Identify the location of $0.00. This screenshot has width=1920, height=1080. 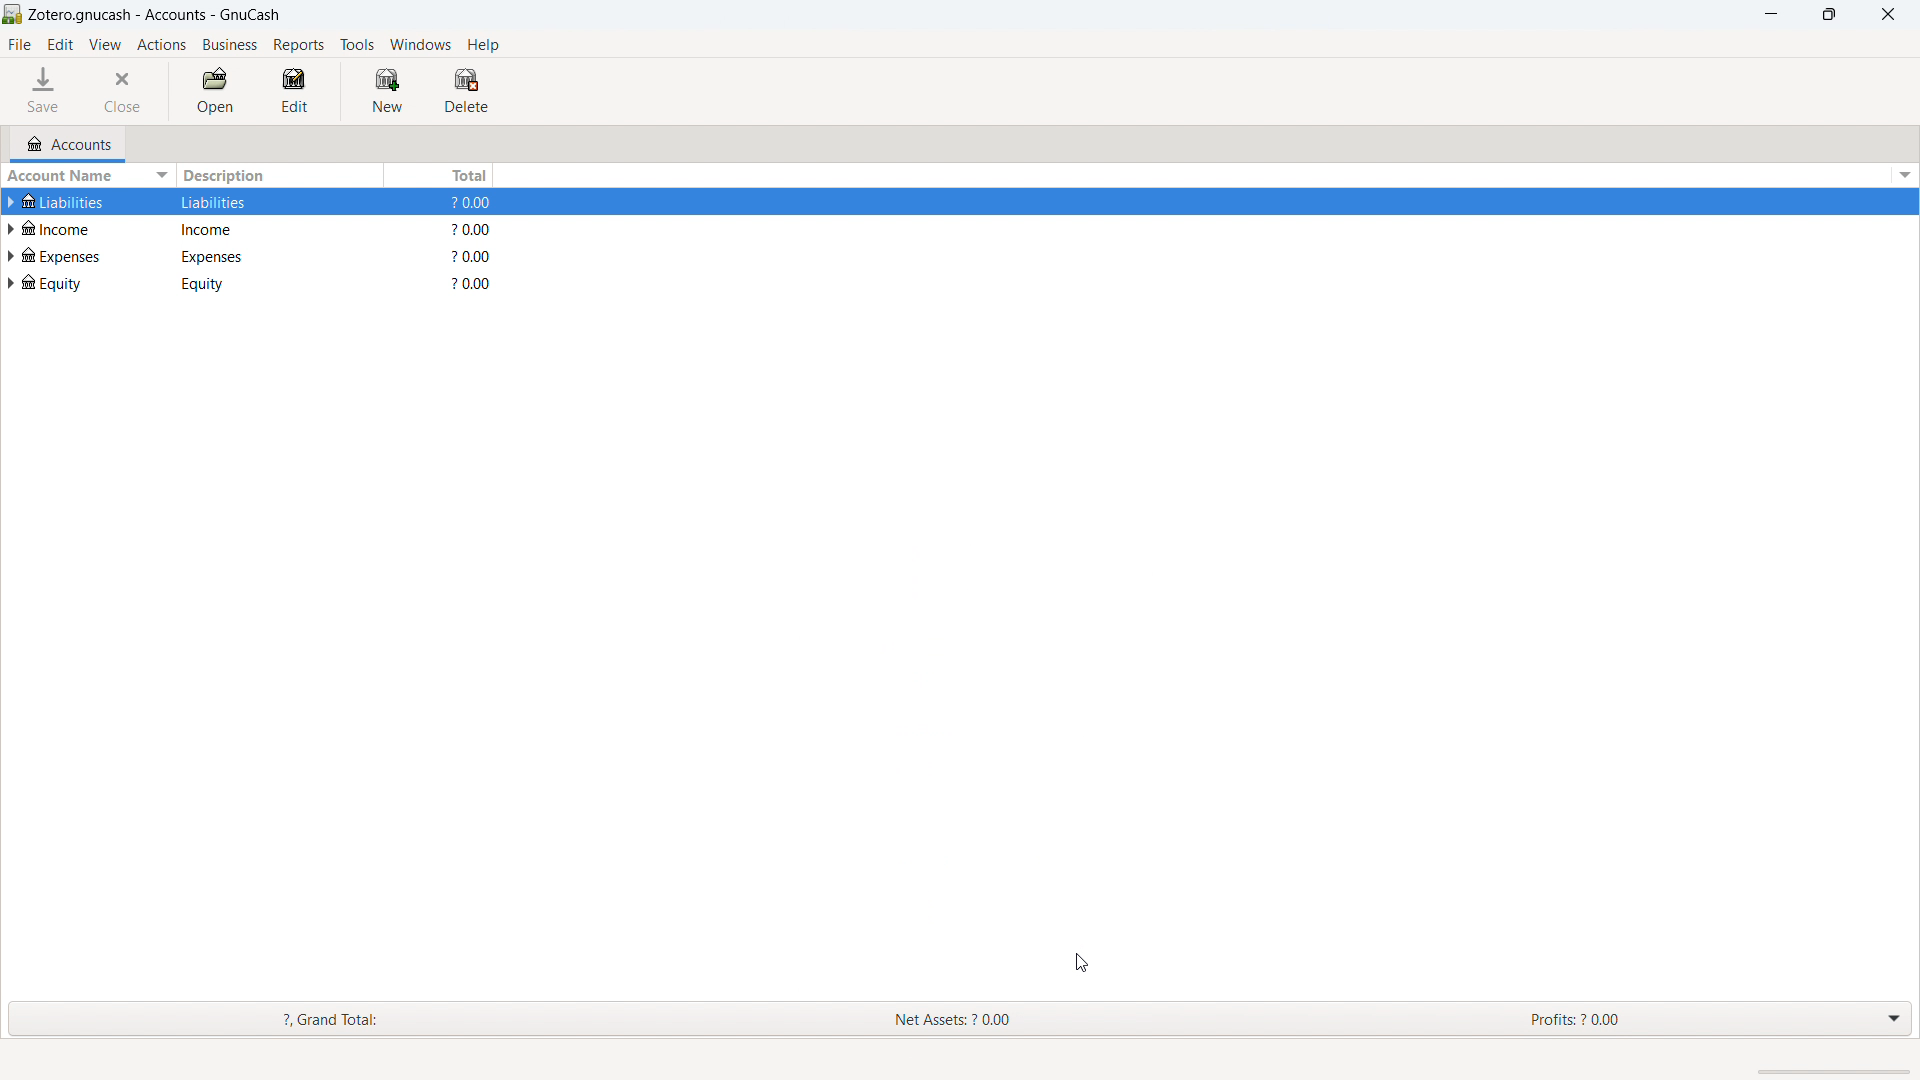
(477, 229).